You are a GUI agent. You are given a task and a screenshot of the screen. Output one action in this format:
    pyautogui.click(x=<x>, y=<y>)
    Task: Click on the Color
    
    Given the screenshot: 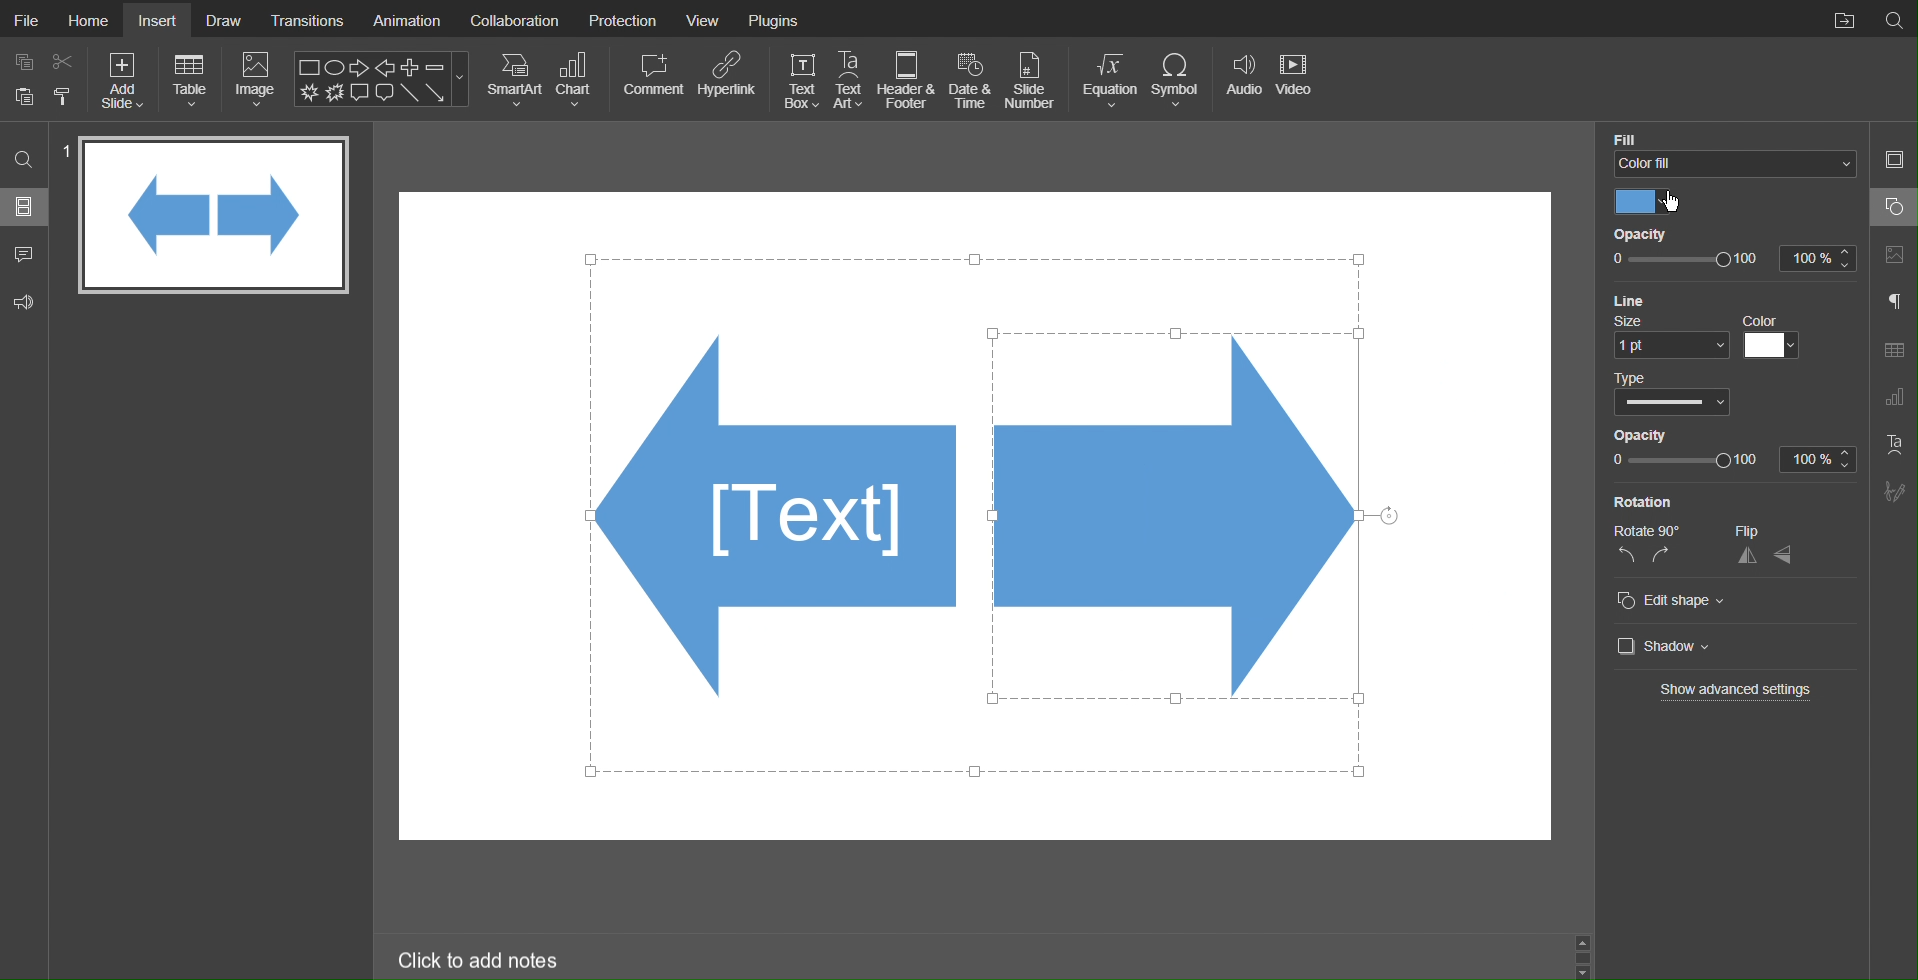 What is the action you would take?
    pyautogui.click(x=1652, y=200)
    